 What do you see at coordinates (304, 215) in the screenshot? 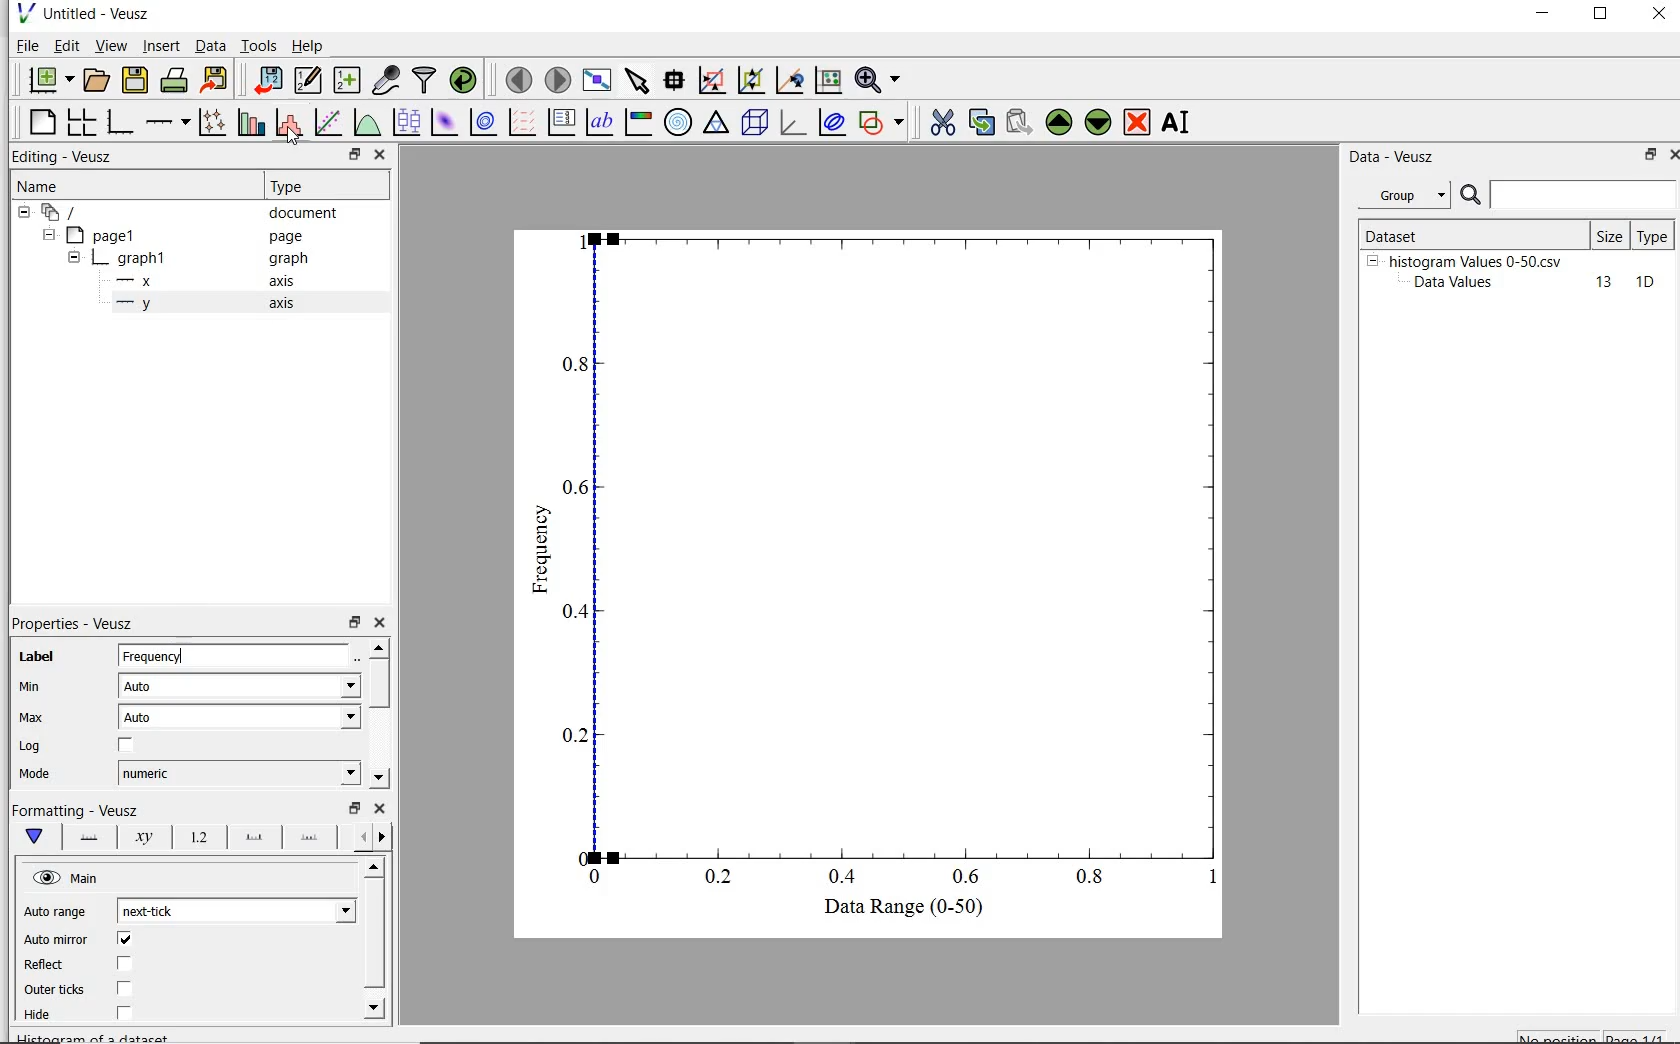
I see `document` at bounding box center [304, 215].